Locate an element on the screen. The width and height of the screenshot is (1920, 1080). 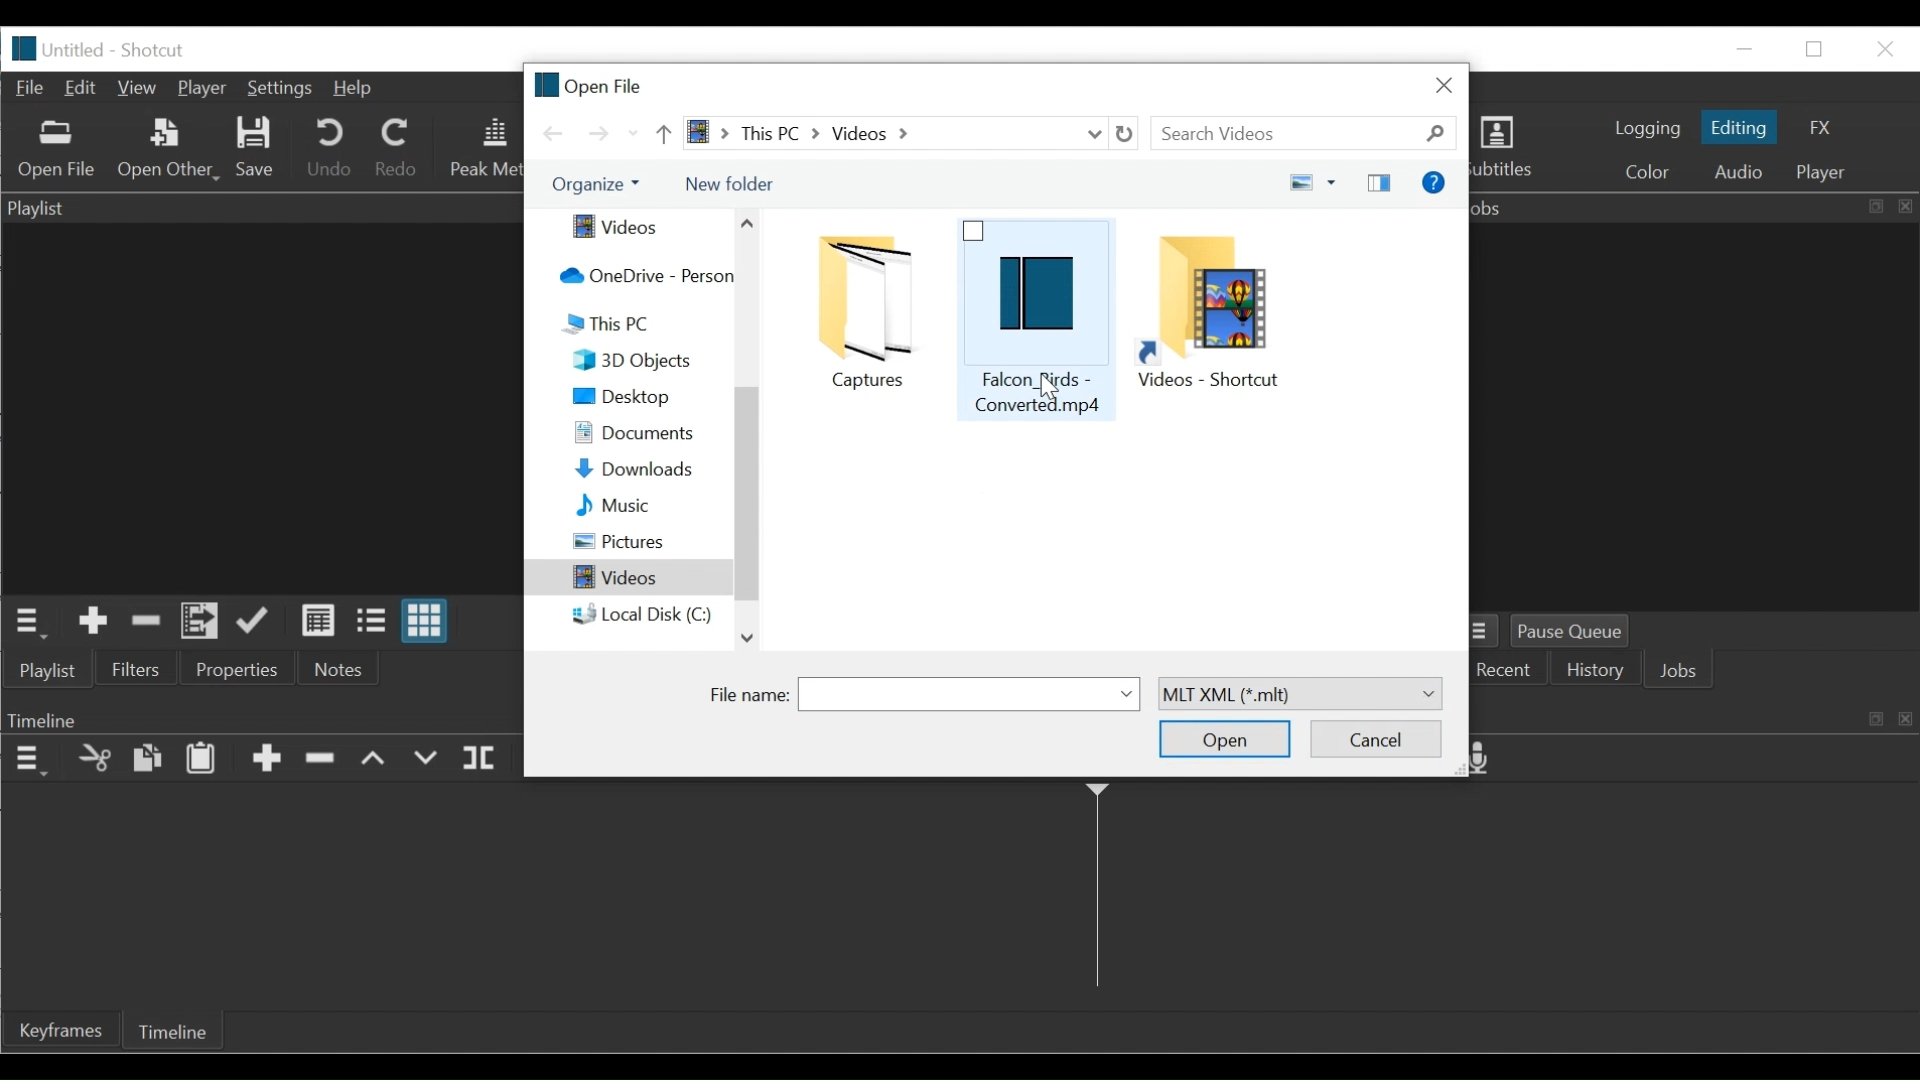
Open Other File is located at coordinates (57, 150).